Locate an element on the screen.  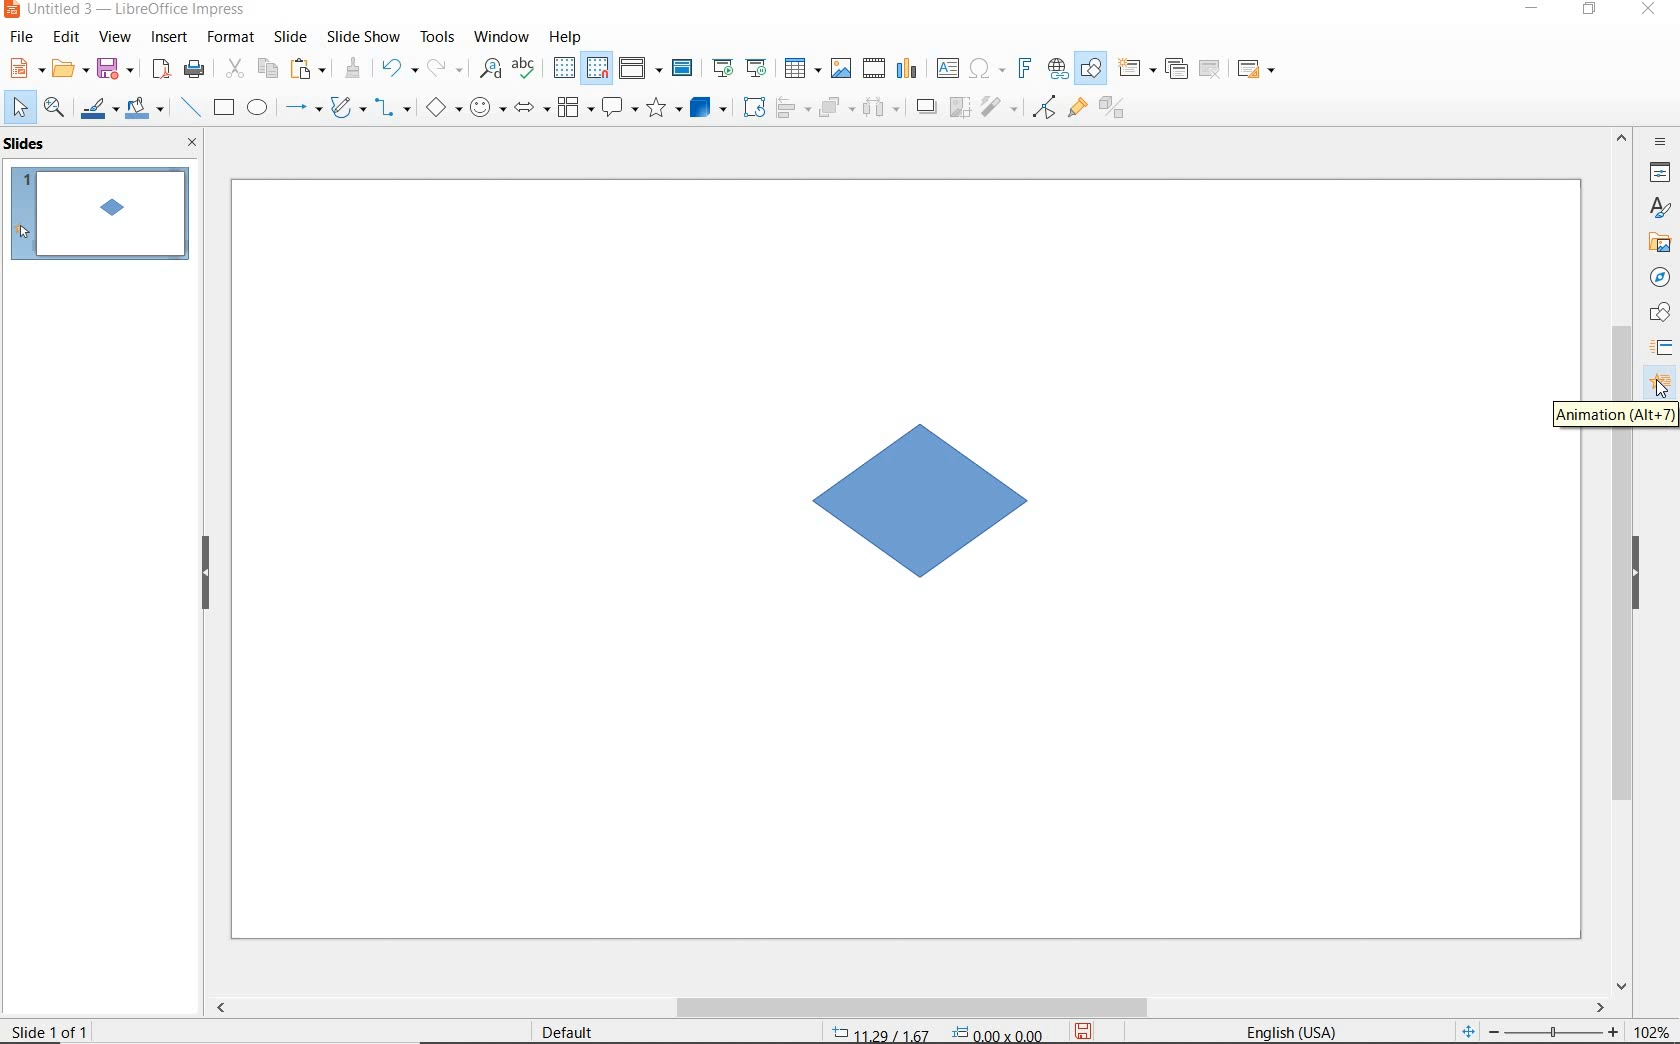
slide layout is located at coordinates (1256, 69).